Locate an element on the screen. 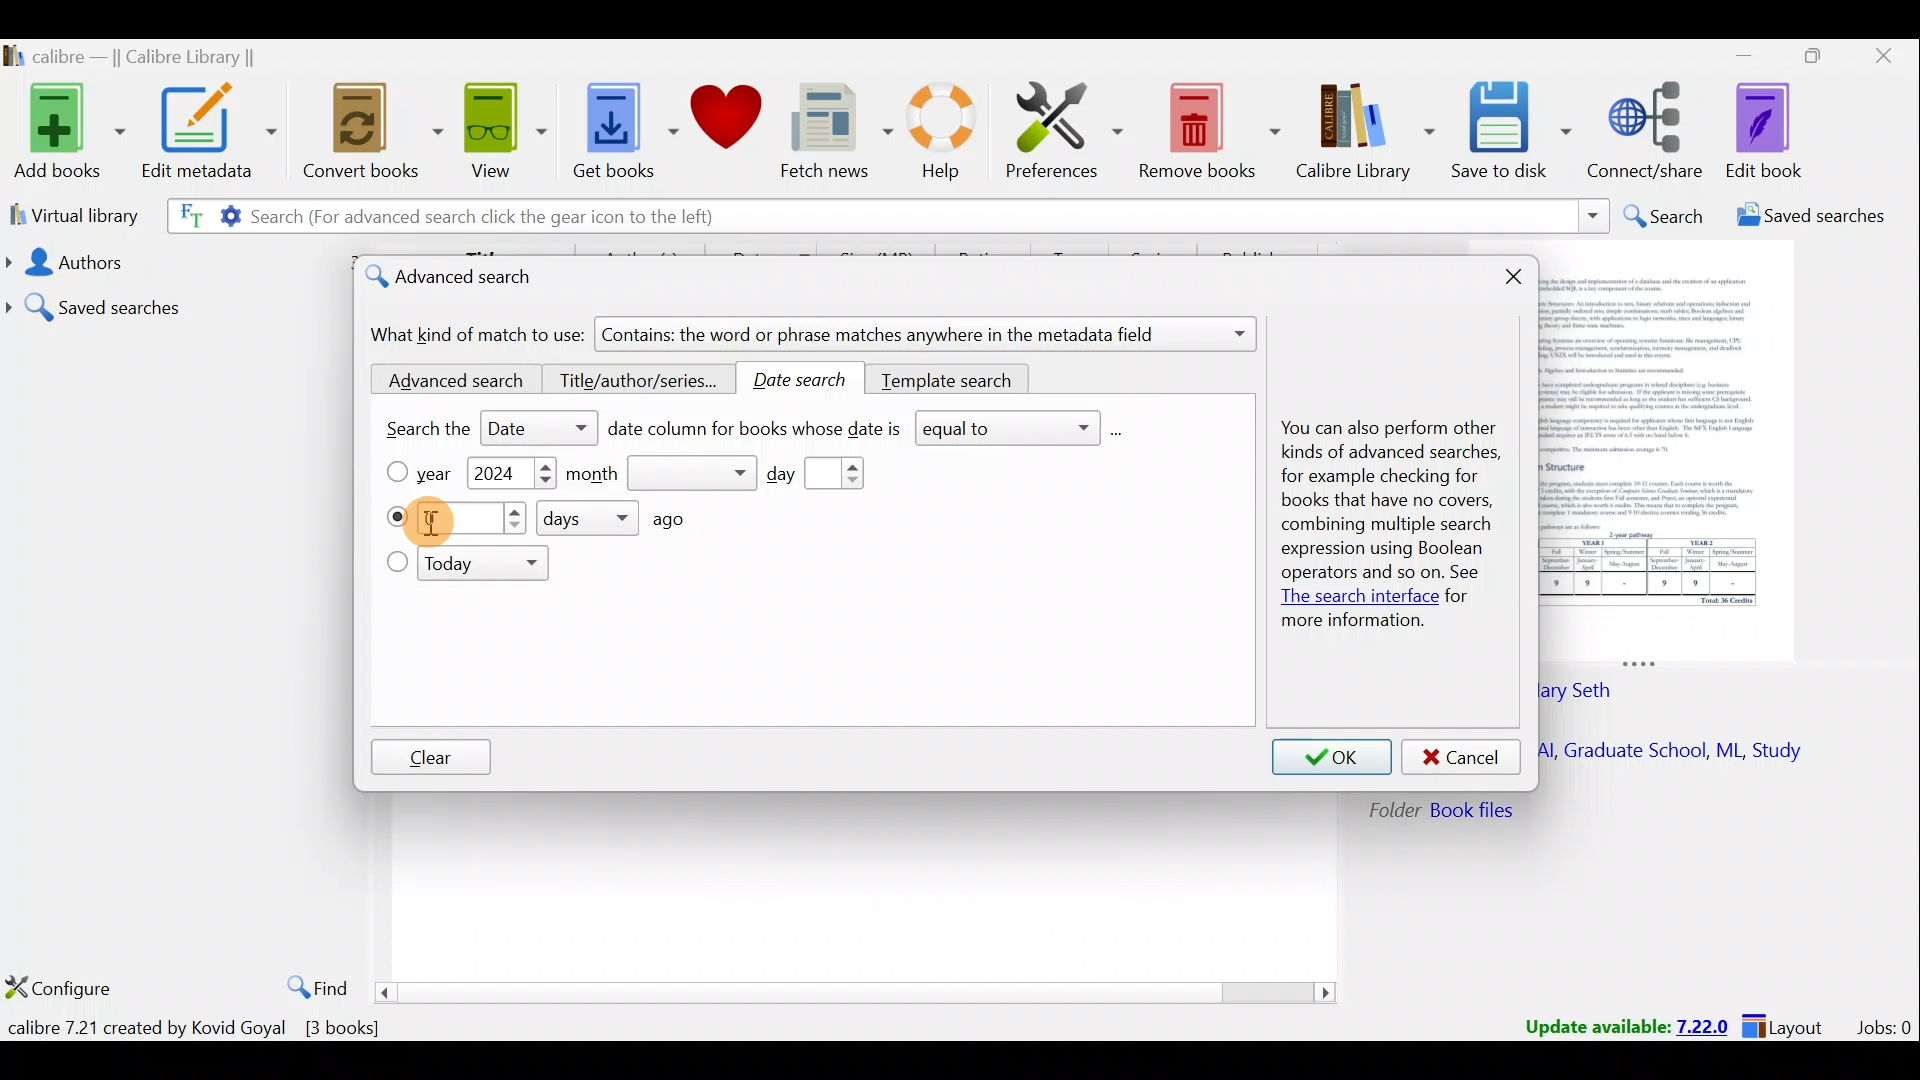  calibre — || Calibre Library || is located at coordinates (156, 56).